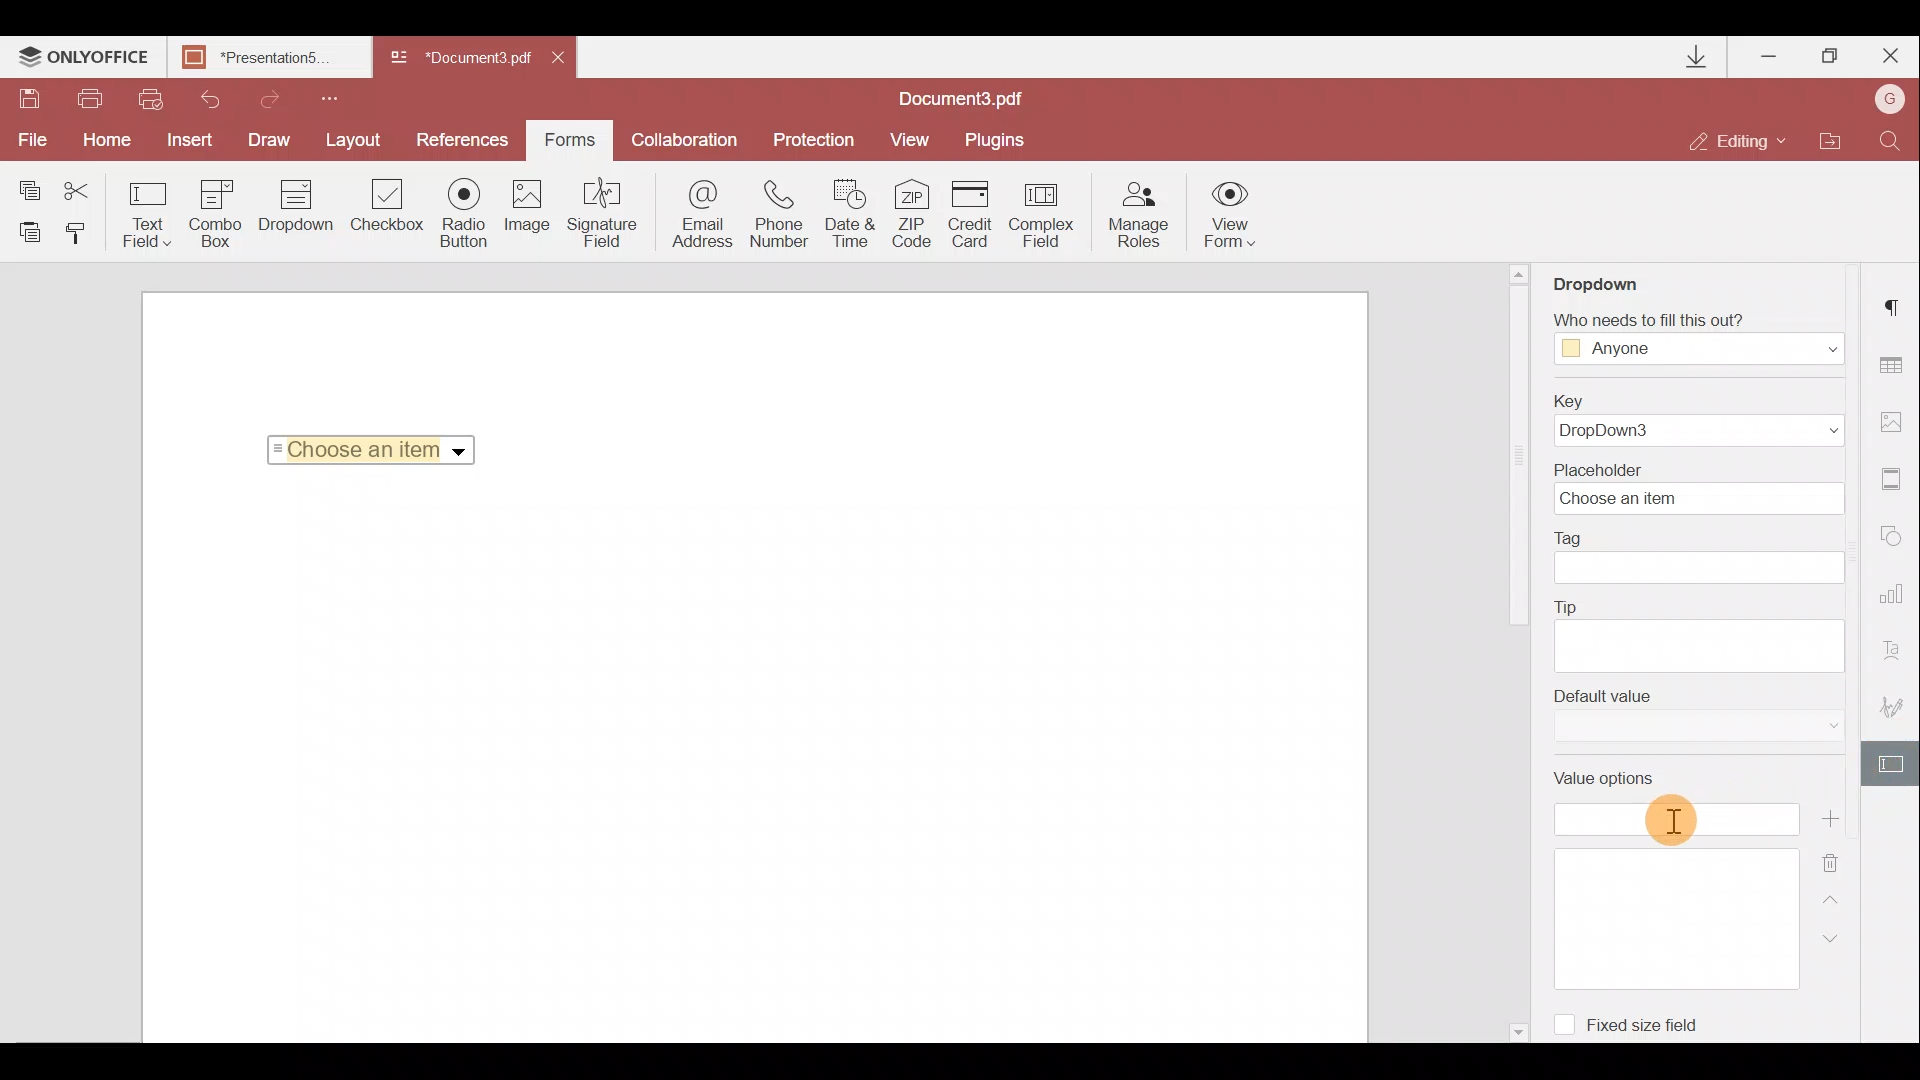  I want to click on Document name, so click(275, 59).